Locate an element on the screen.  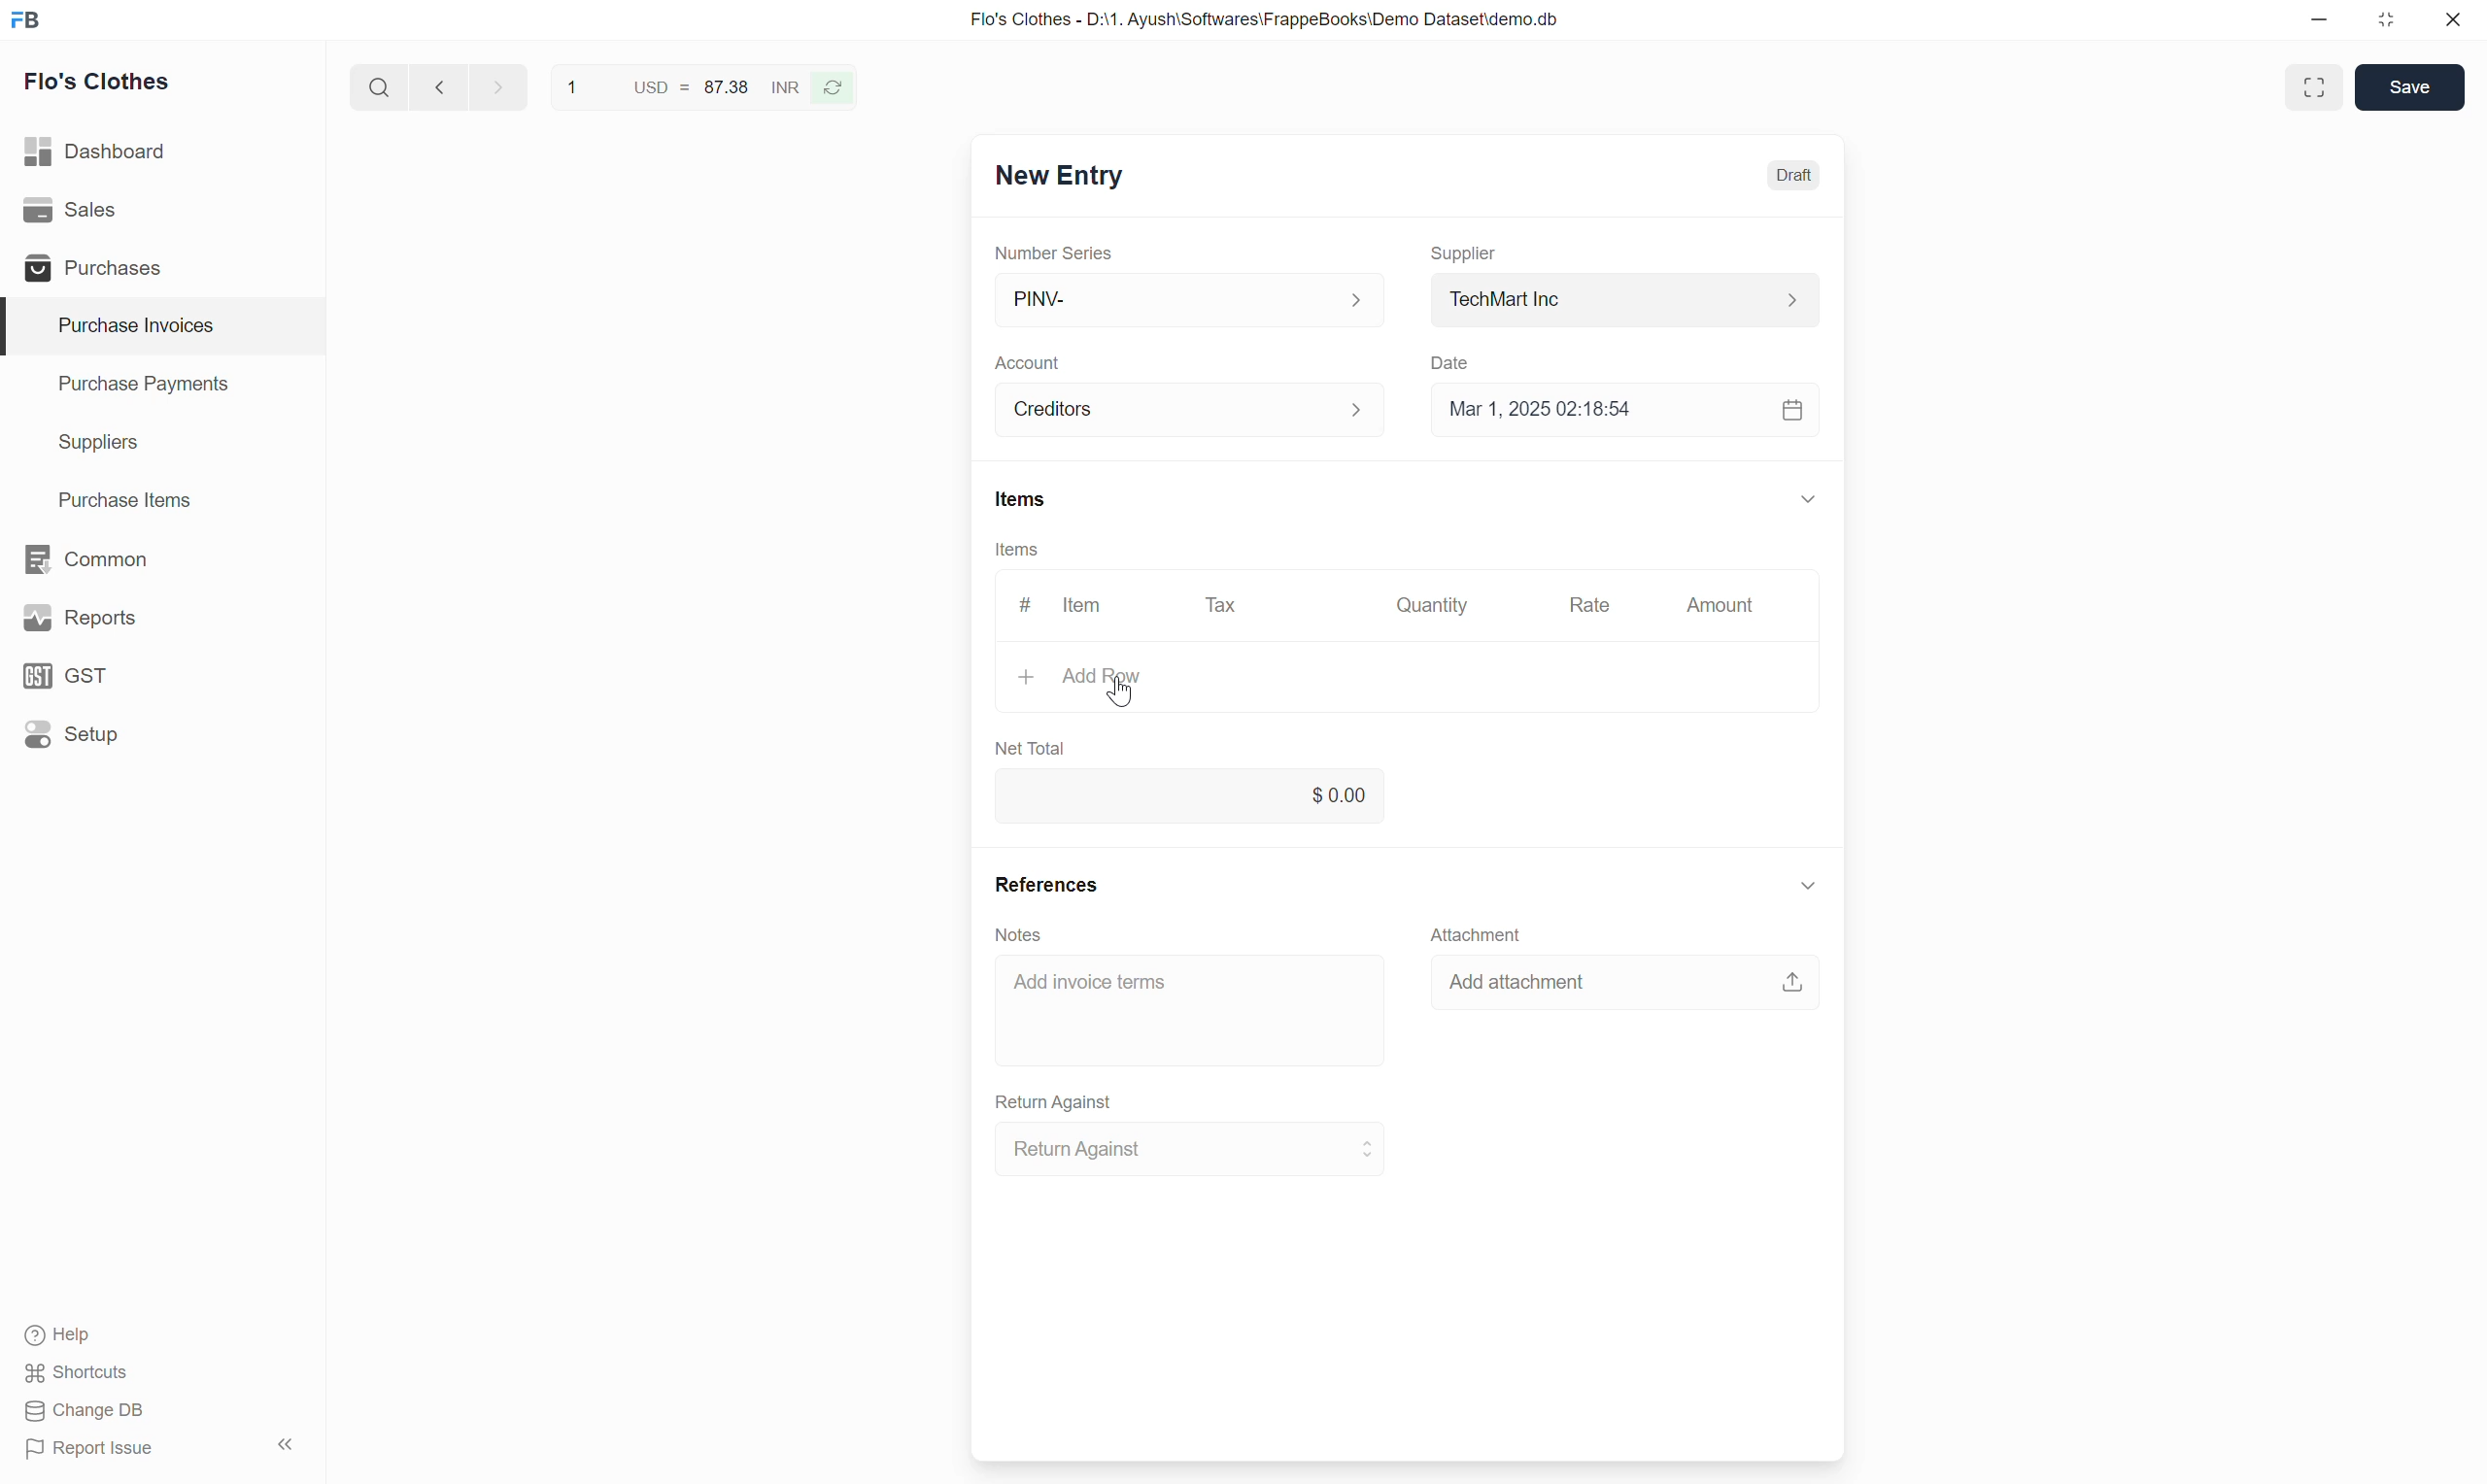
Tax is located at coordinates (1227, 605).